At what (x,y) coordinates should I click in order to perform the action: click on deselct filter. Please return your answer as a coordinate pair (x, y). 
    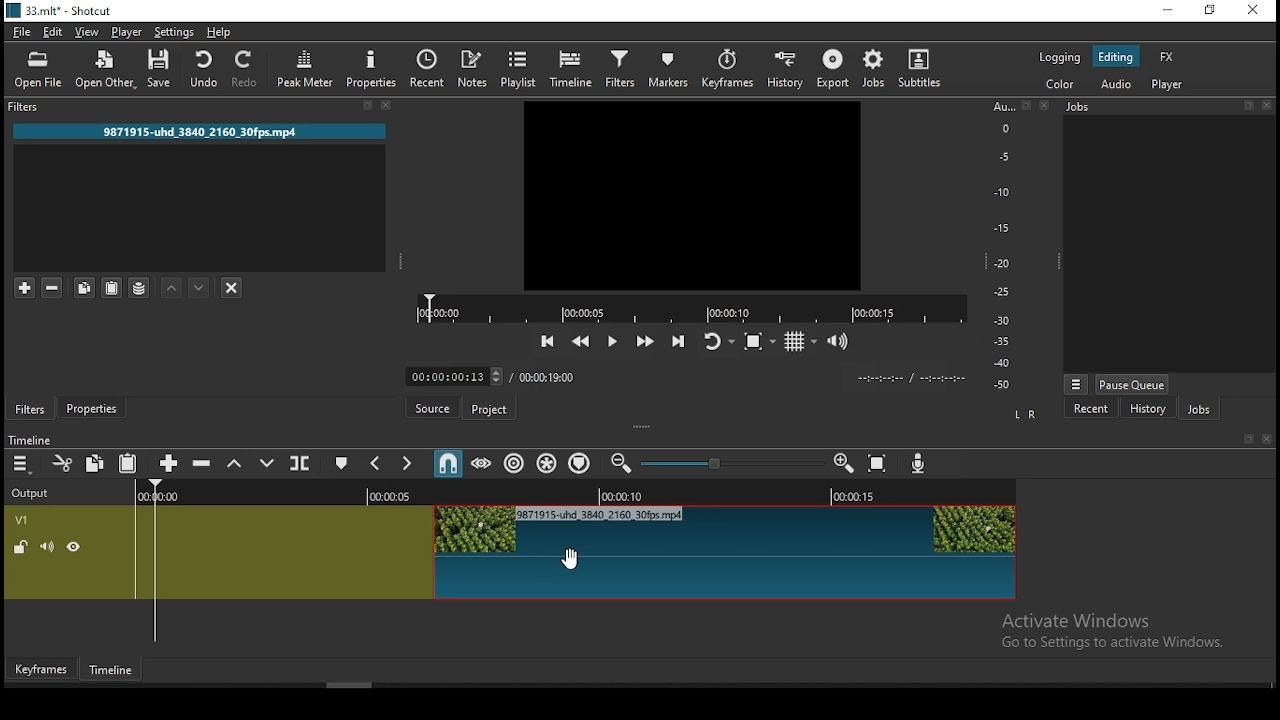
    Looking at the image, I should click on (233, 289).